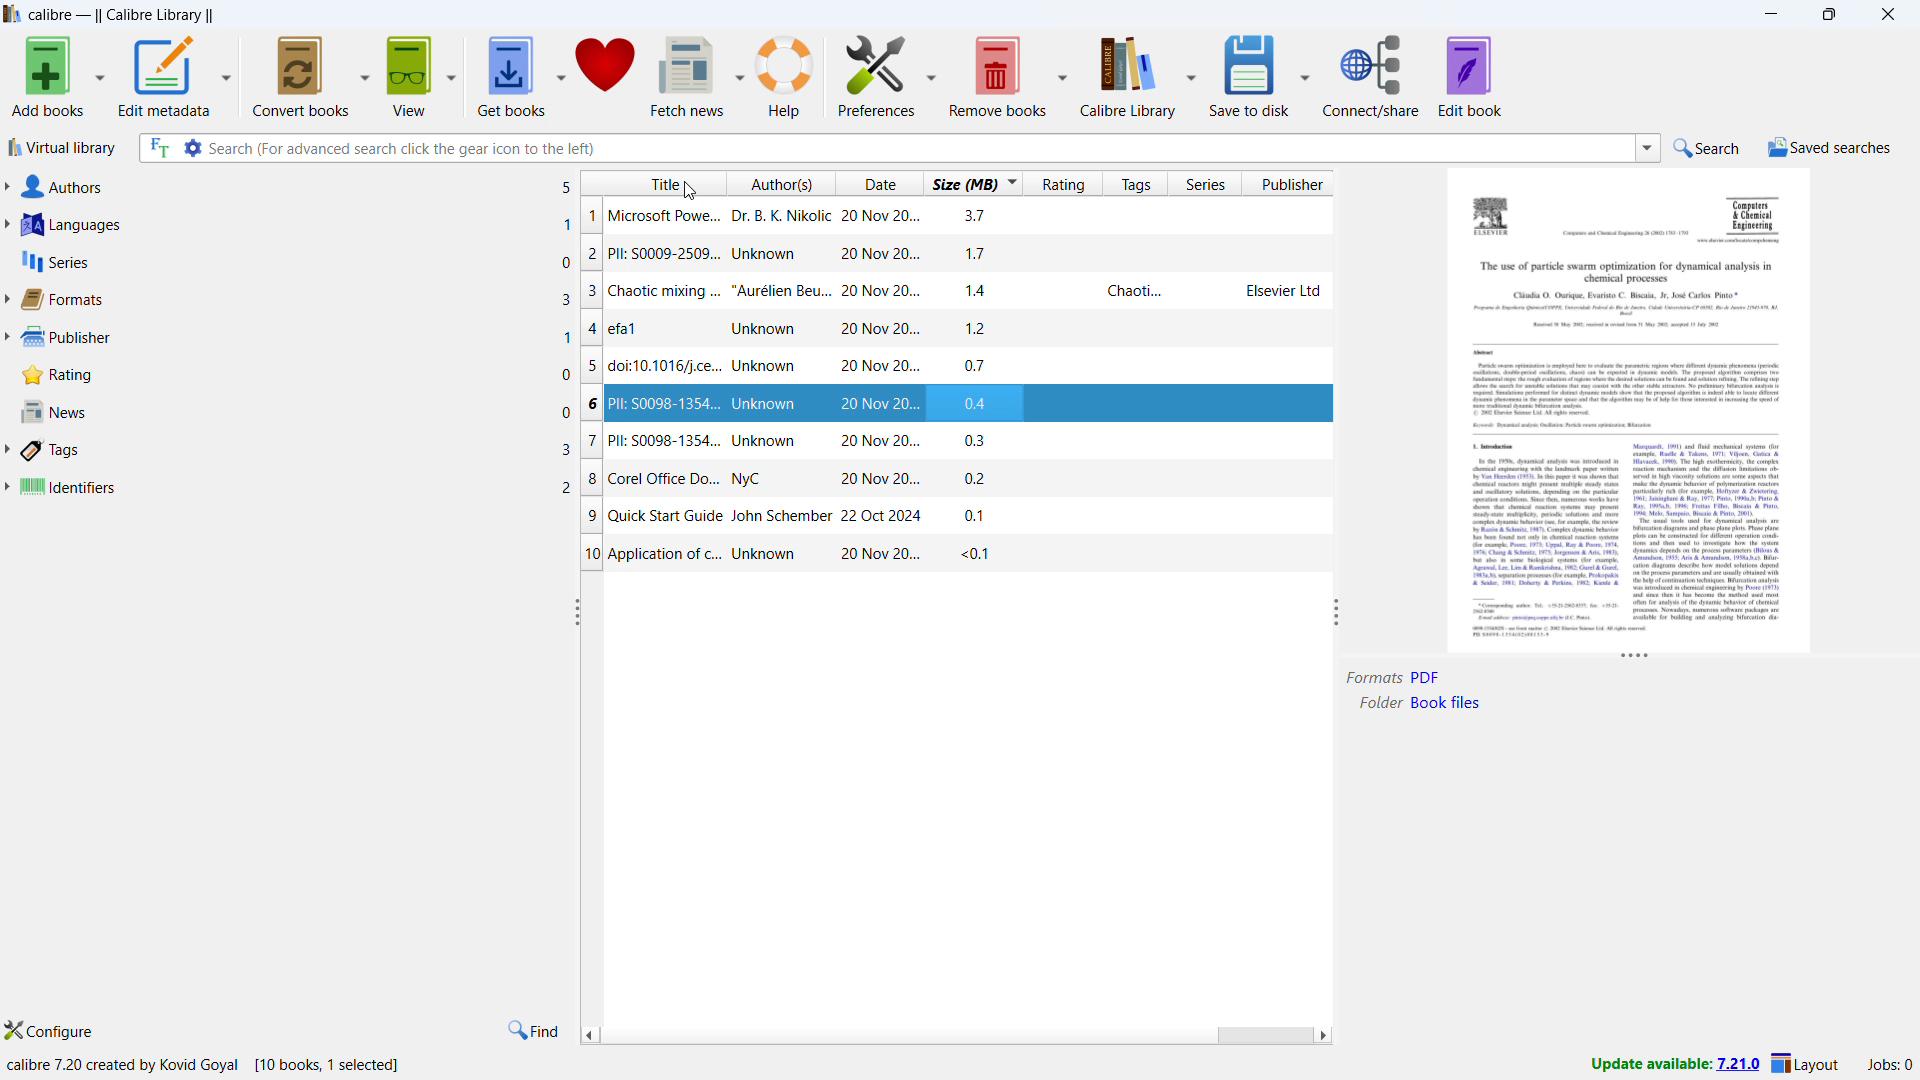 The image size is (1920, 1080). What do you see at coordinates (1379, 706) in the screenshot?
I see `Folder` at bounding box center [1379, 706].